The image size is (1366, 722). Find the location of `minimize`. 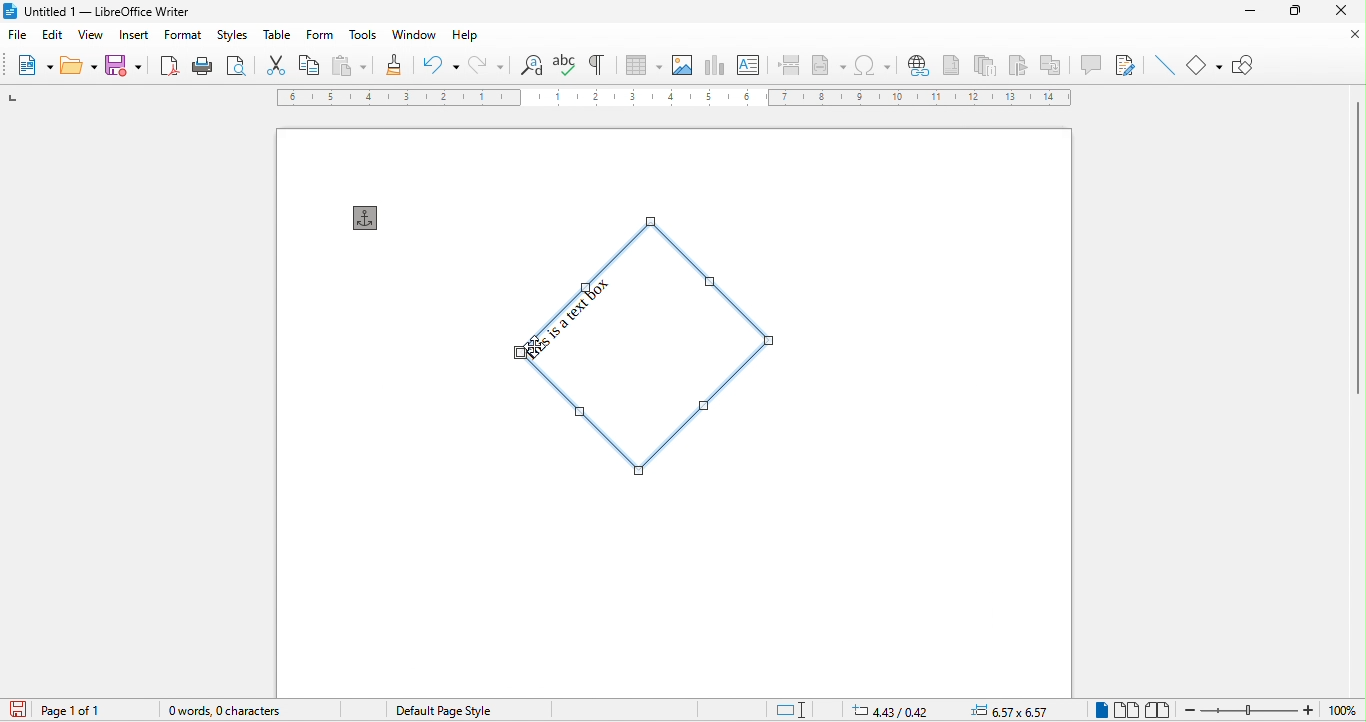

minimize is located at coordinates (1250, 11).